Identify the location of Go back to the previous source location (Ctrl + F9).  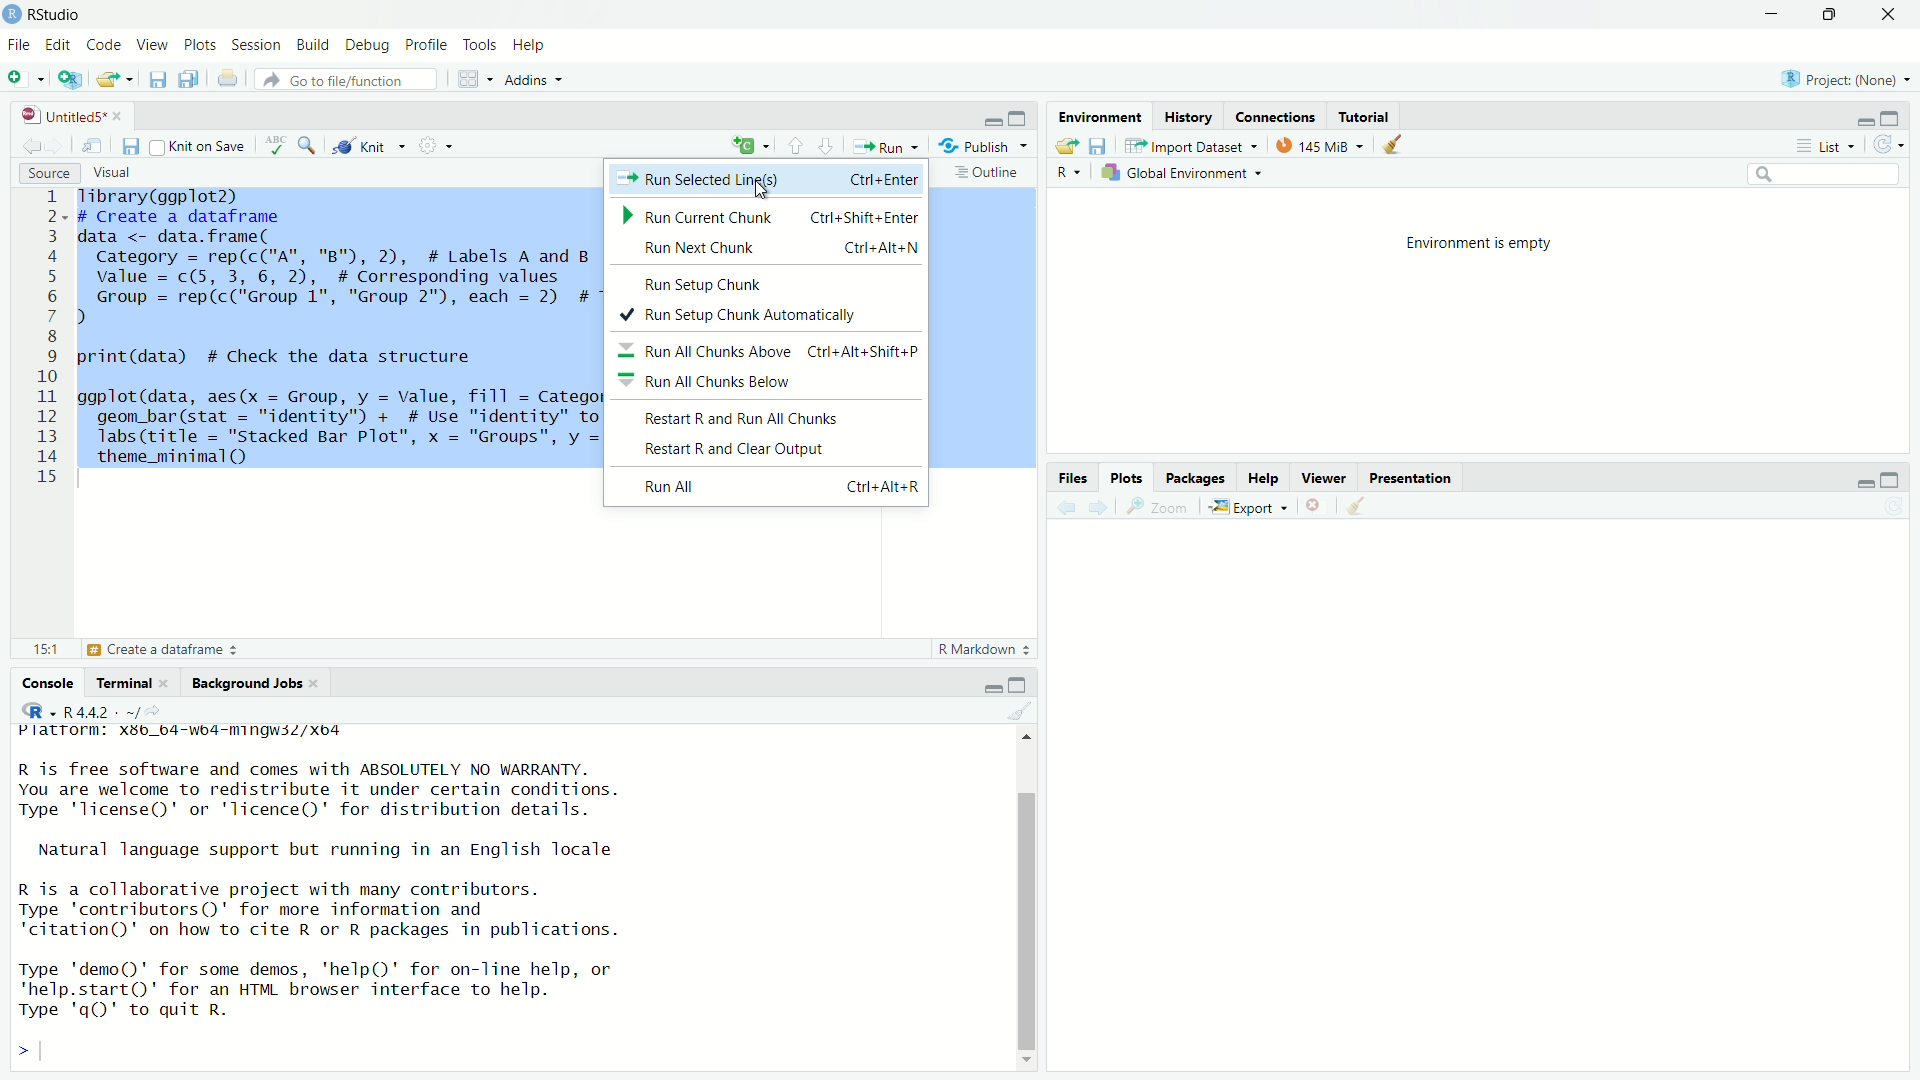
(25, 143).